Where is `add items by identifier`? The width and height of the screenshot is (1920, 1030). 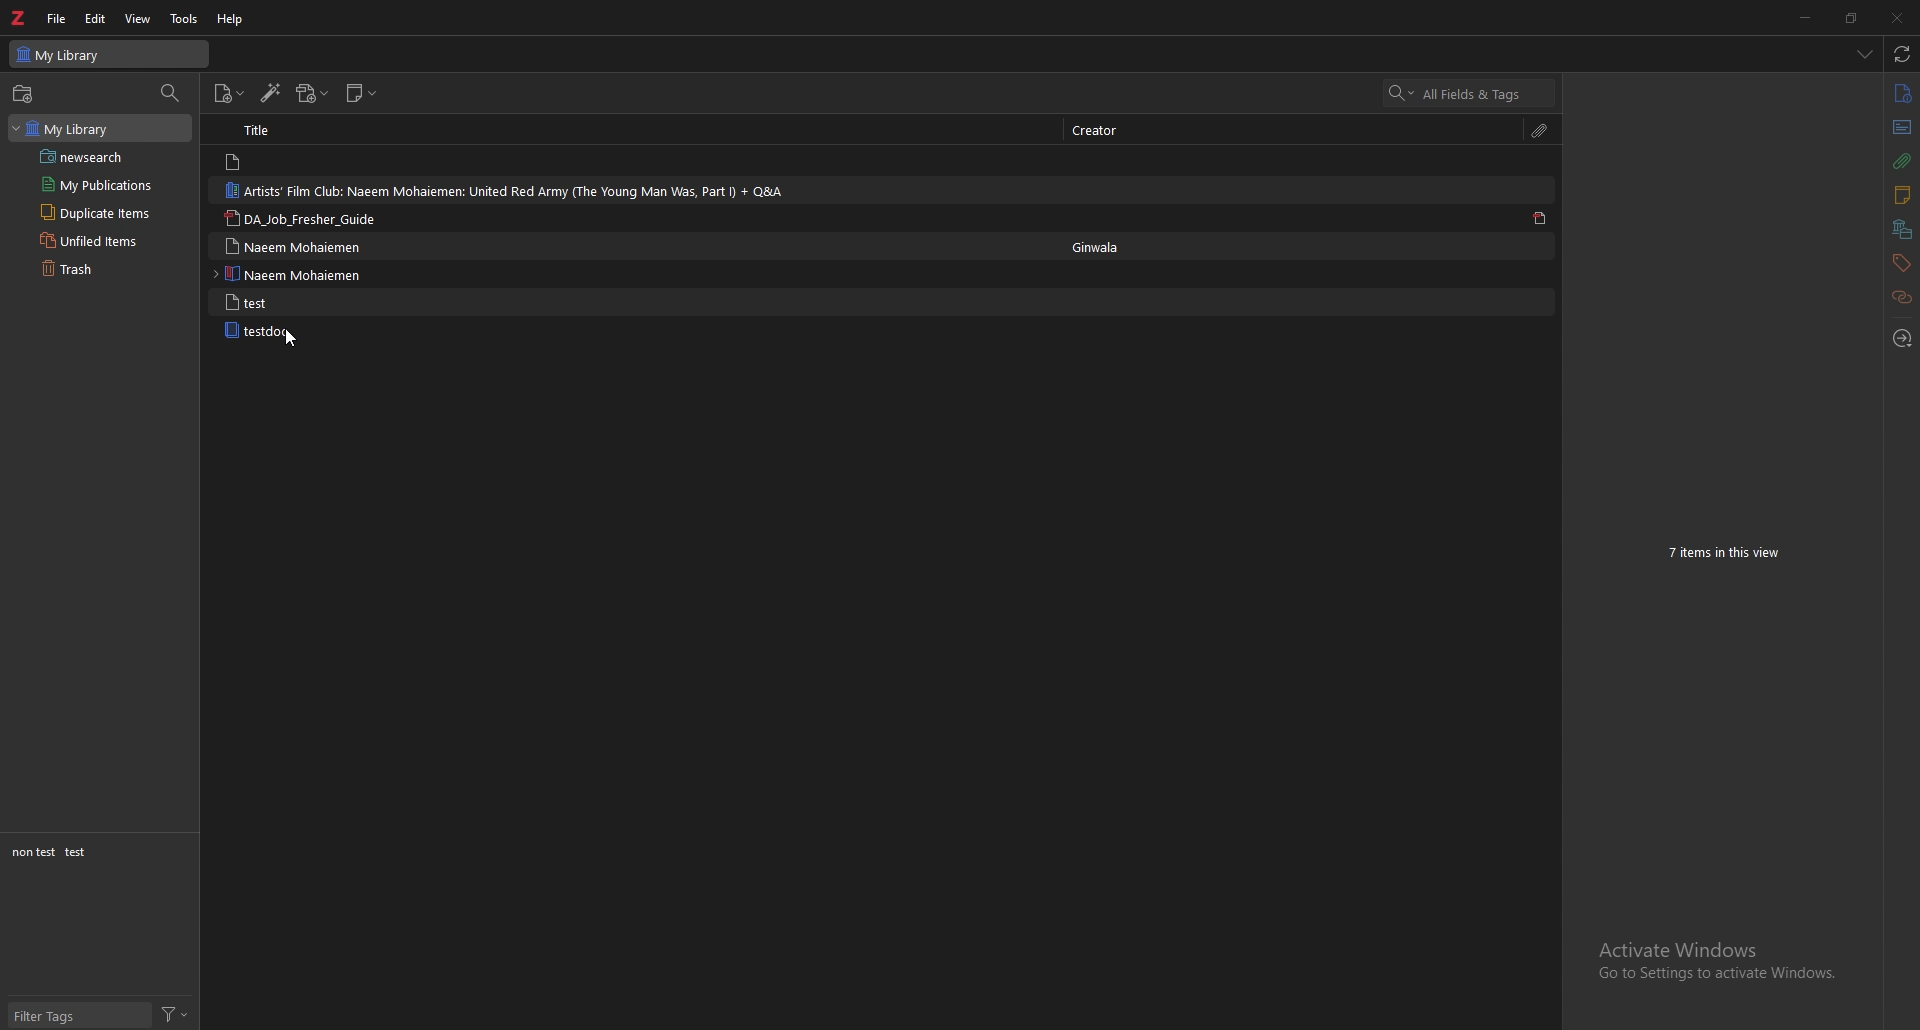 add items by identifier is located at coordinates (271, 92).